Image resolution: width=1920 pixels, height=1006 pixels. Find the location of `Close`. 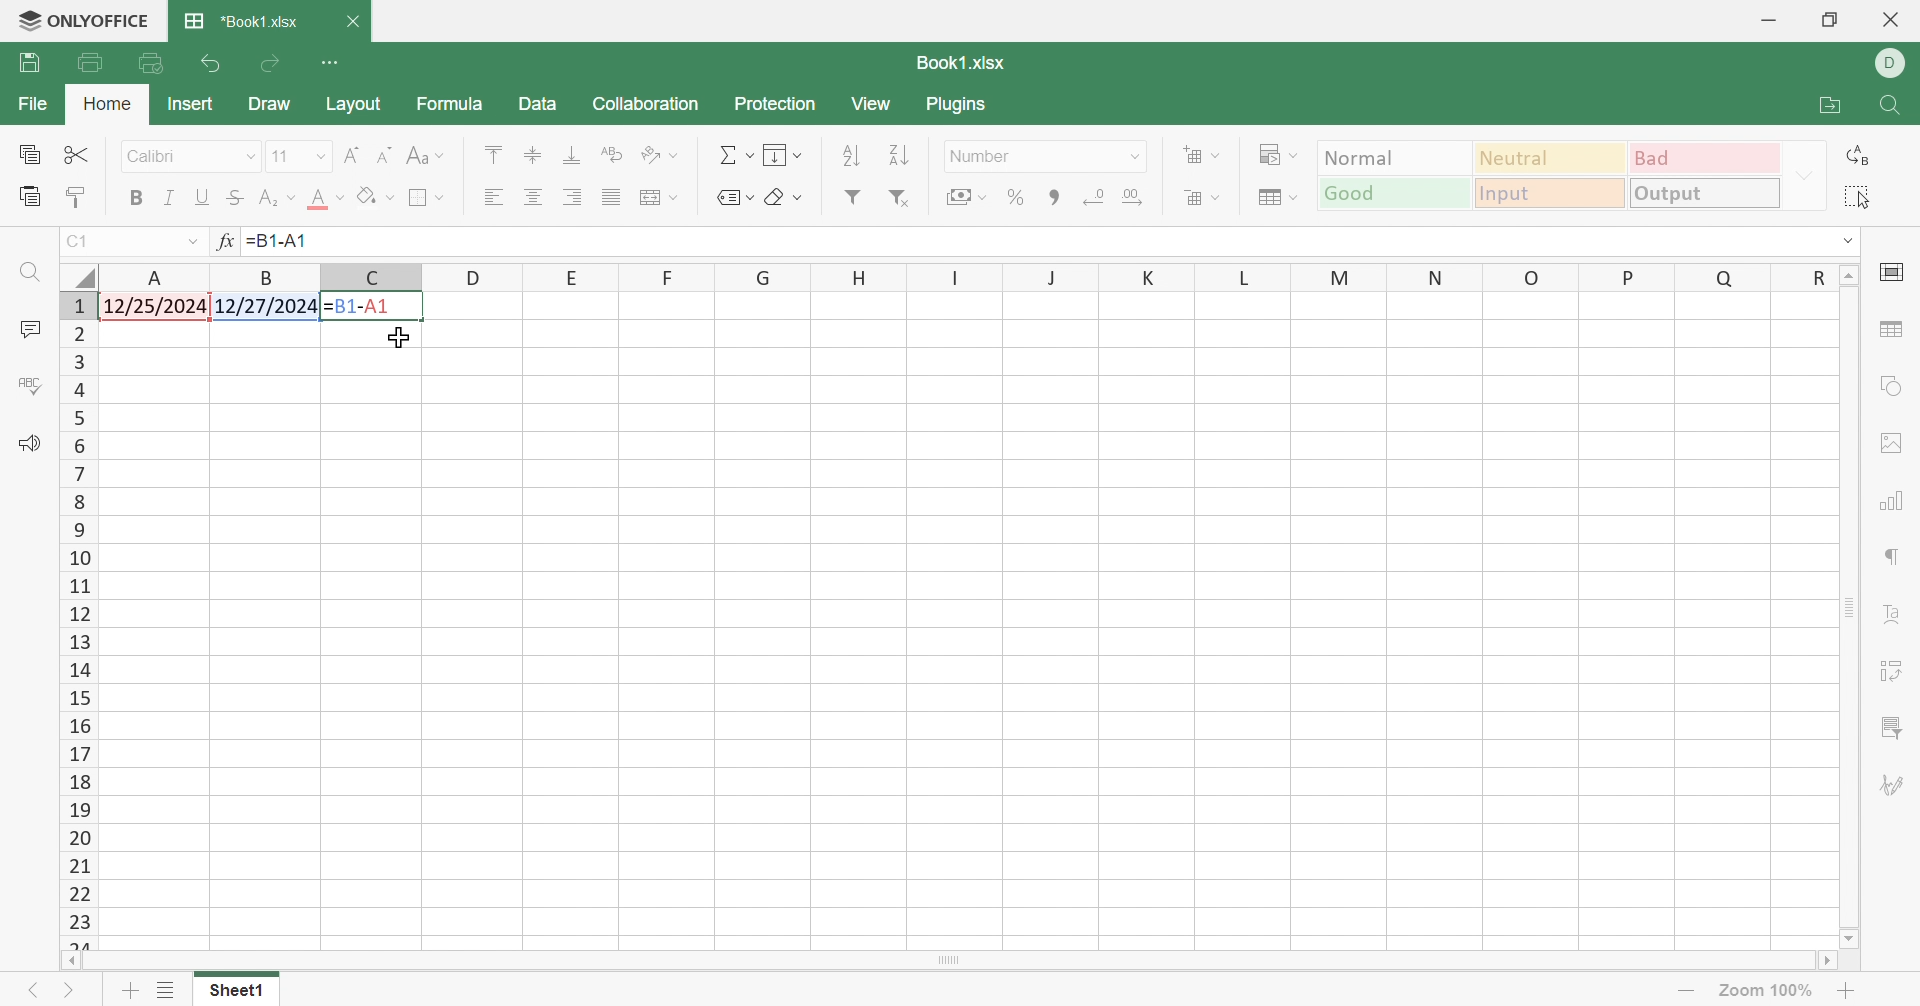

Close is located at coordinates (357, 20).